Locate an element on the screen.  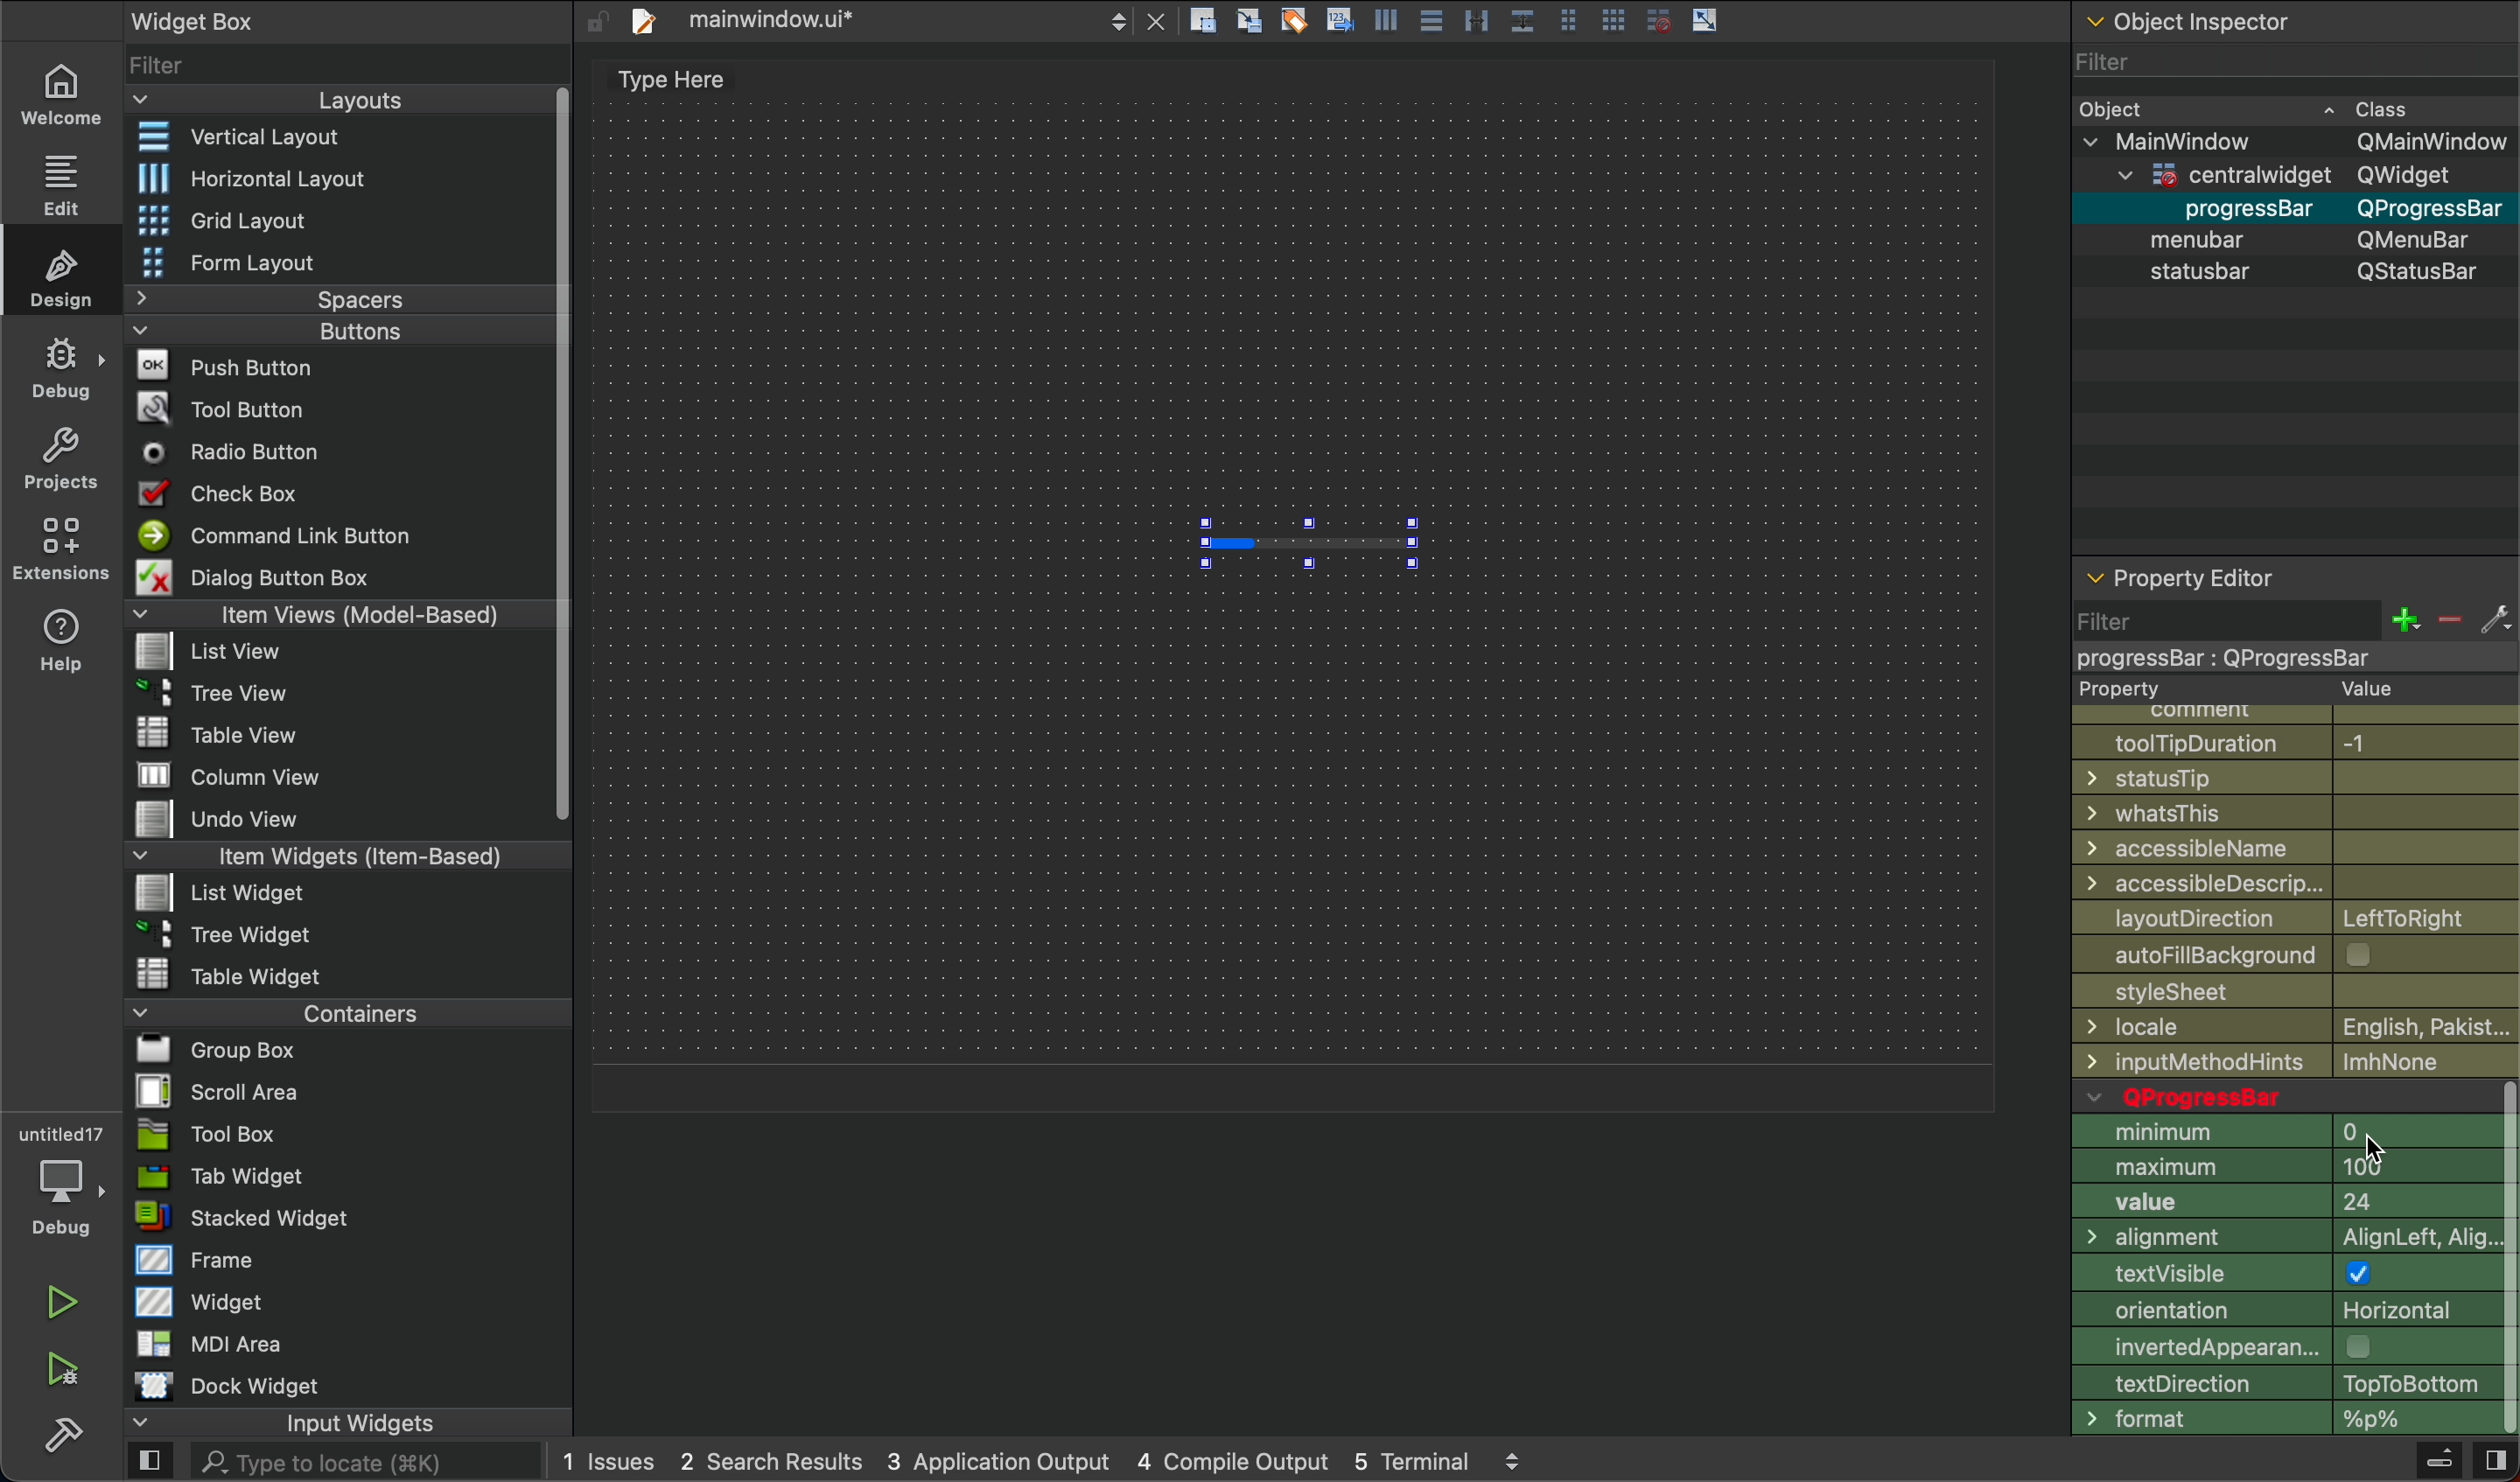
Tool Button is located at coordinates (238, 406).